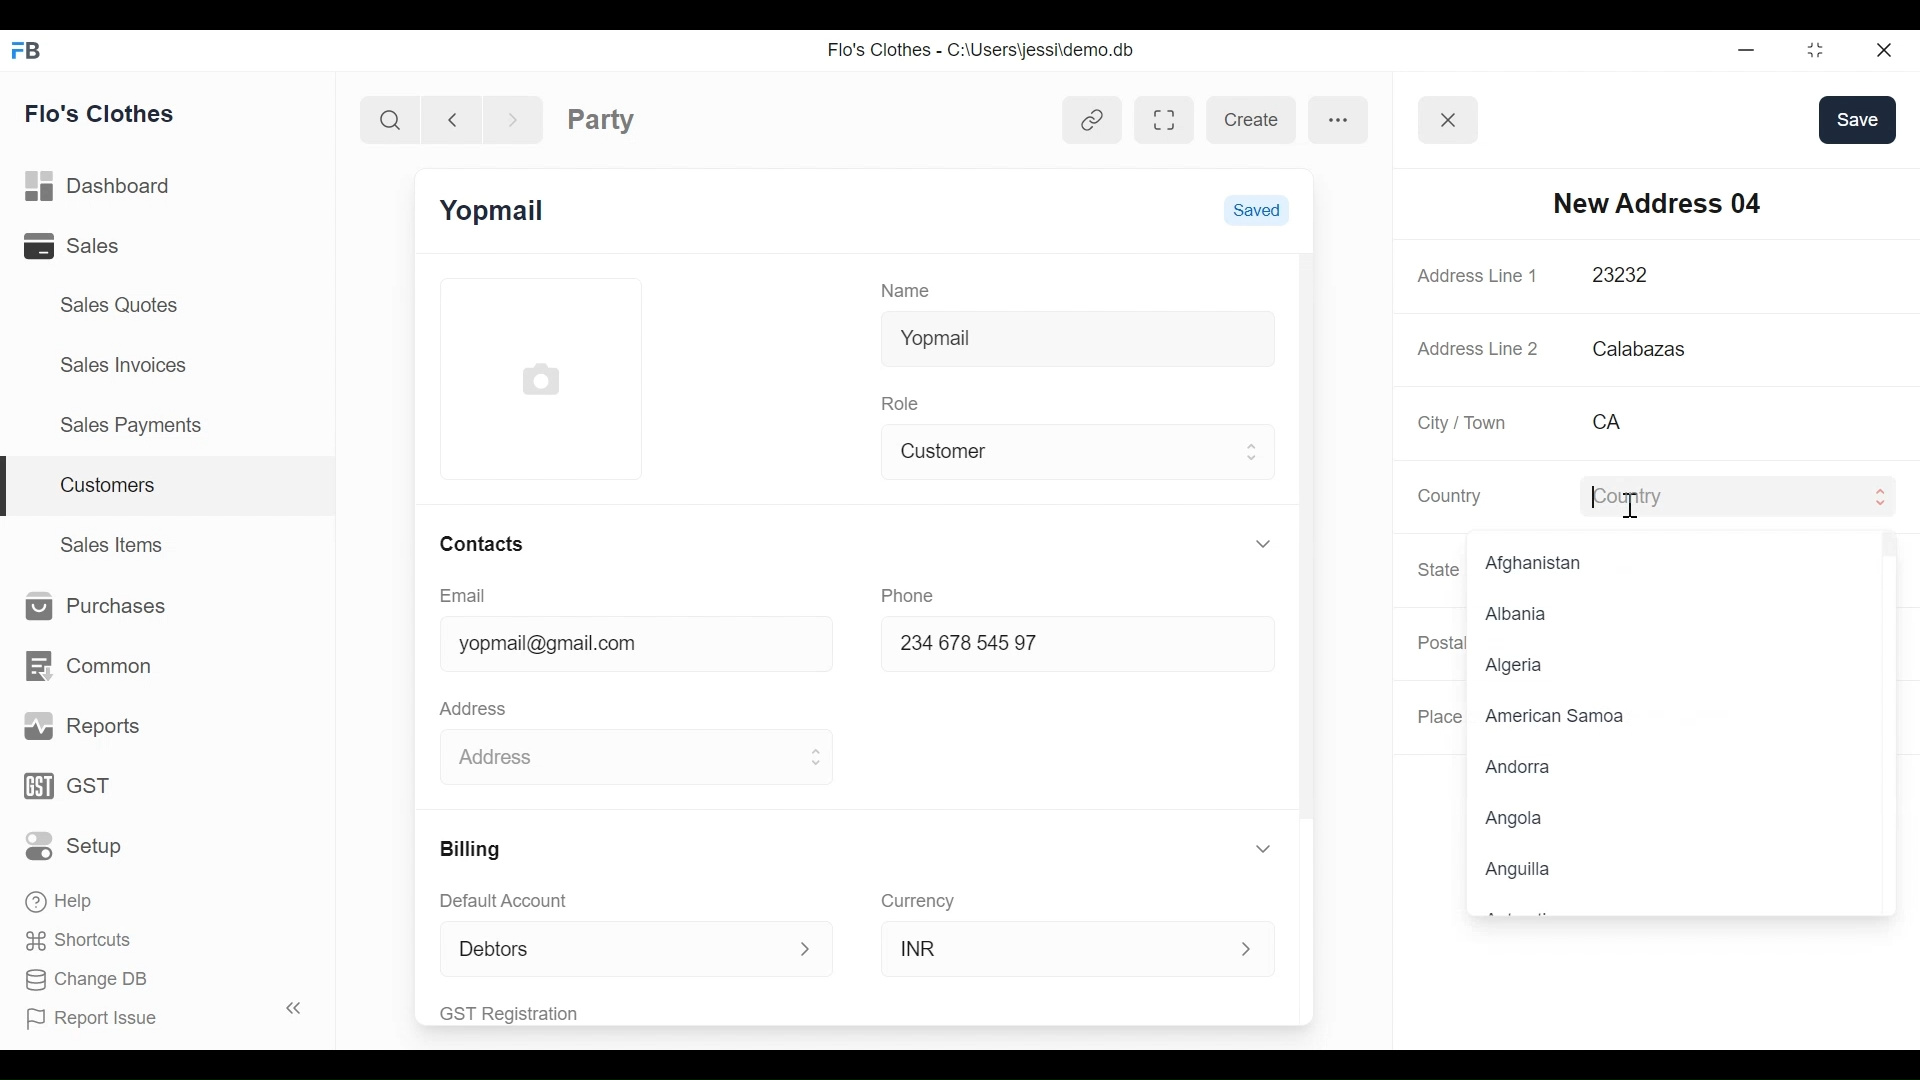 The width and height of the screenshot is (1920, 1080). I want to click on Country, so click(1713, 492).